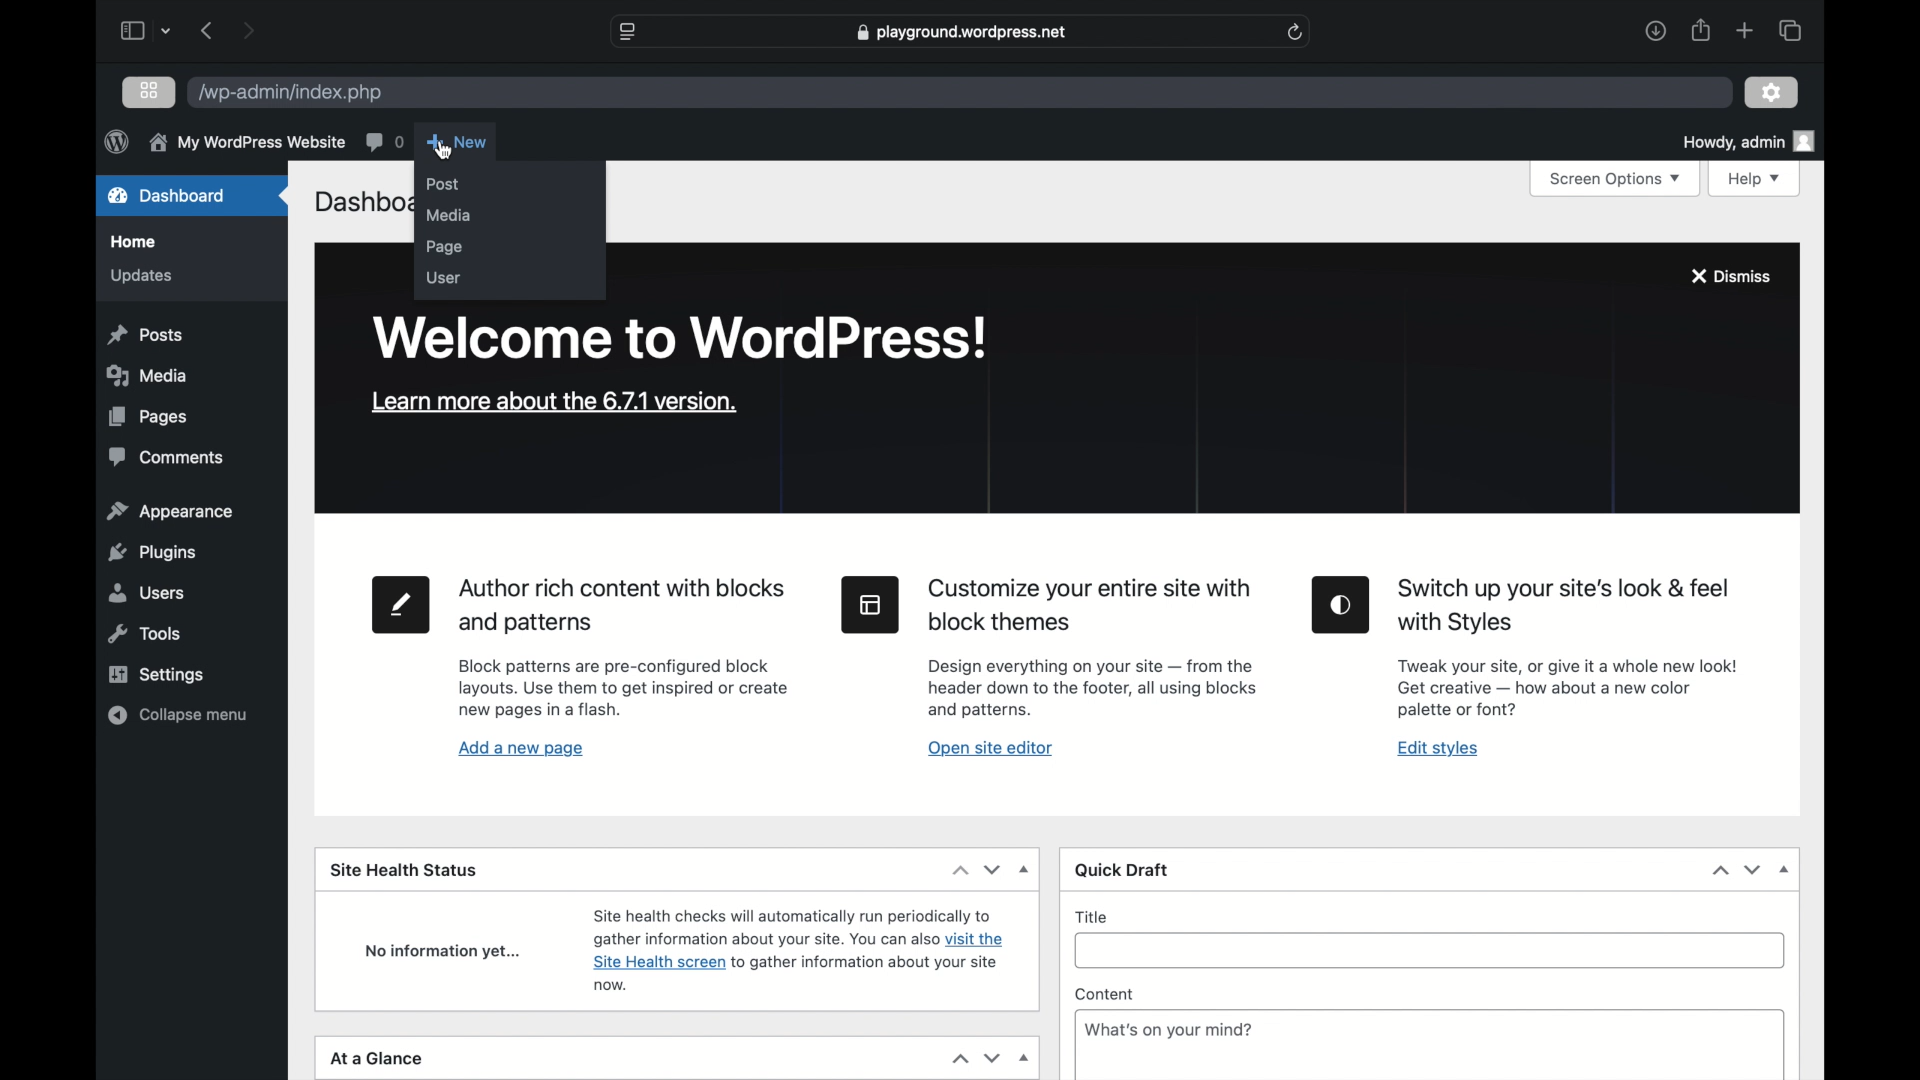  I want to click on show sidebar, so click(131, 30).